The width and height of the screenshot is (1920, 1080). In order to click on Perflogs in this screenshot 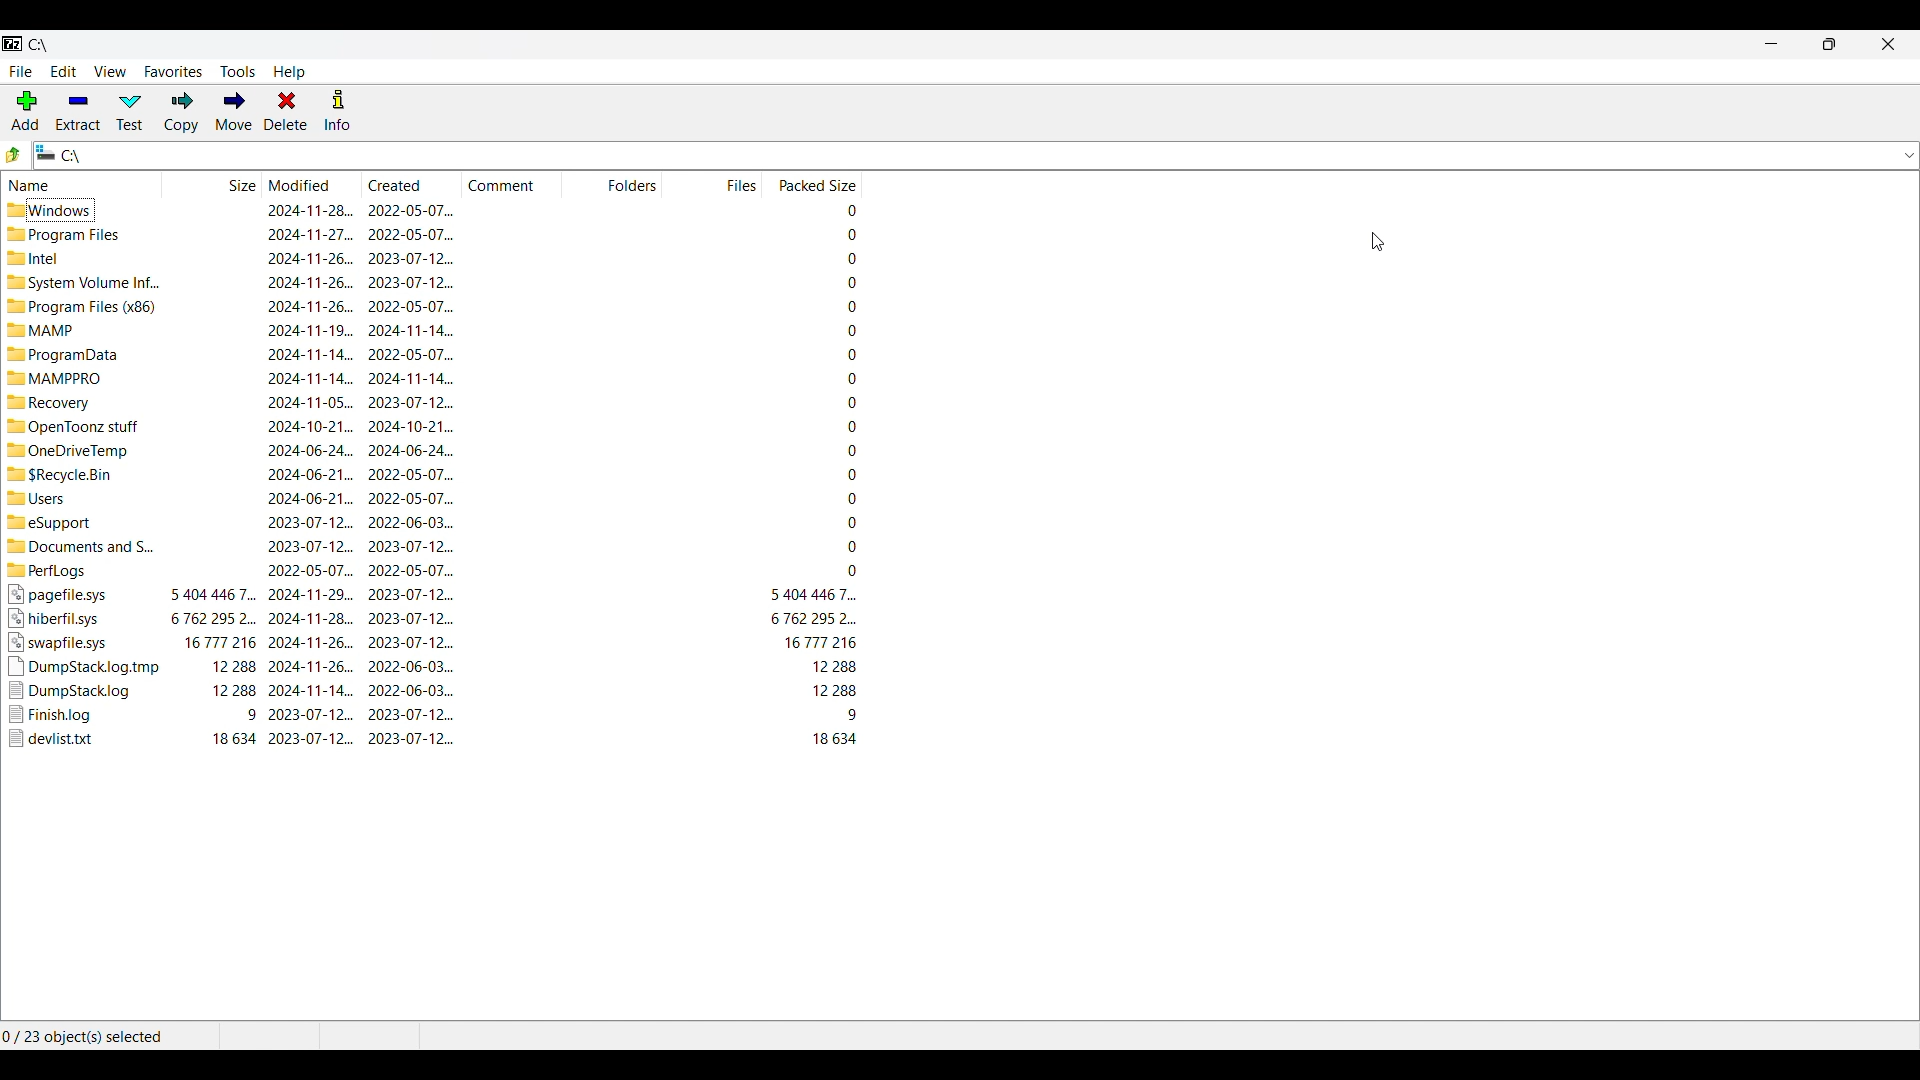, I will do `click(76, 570)`.